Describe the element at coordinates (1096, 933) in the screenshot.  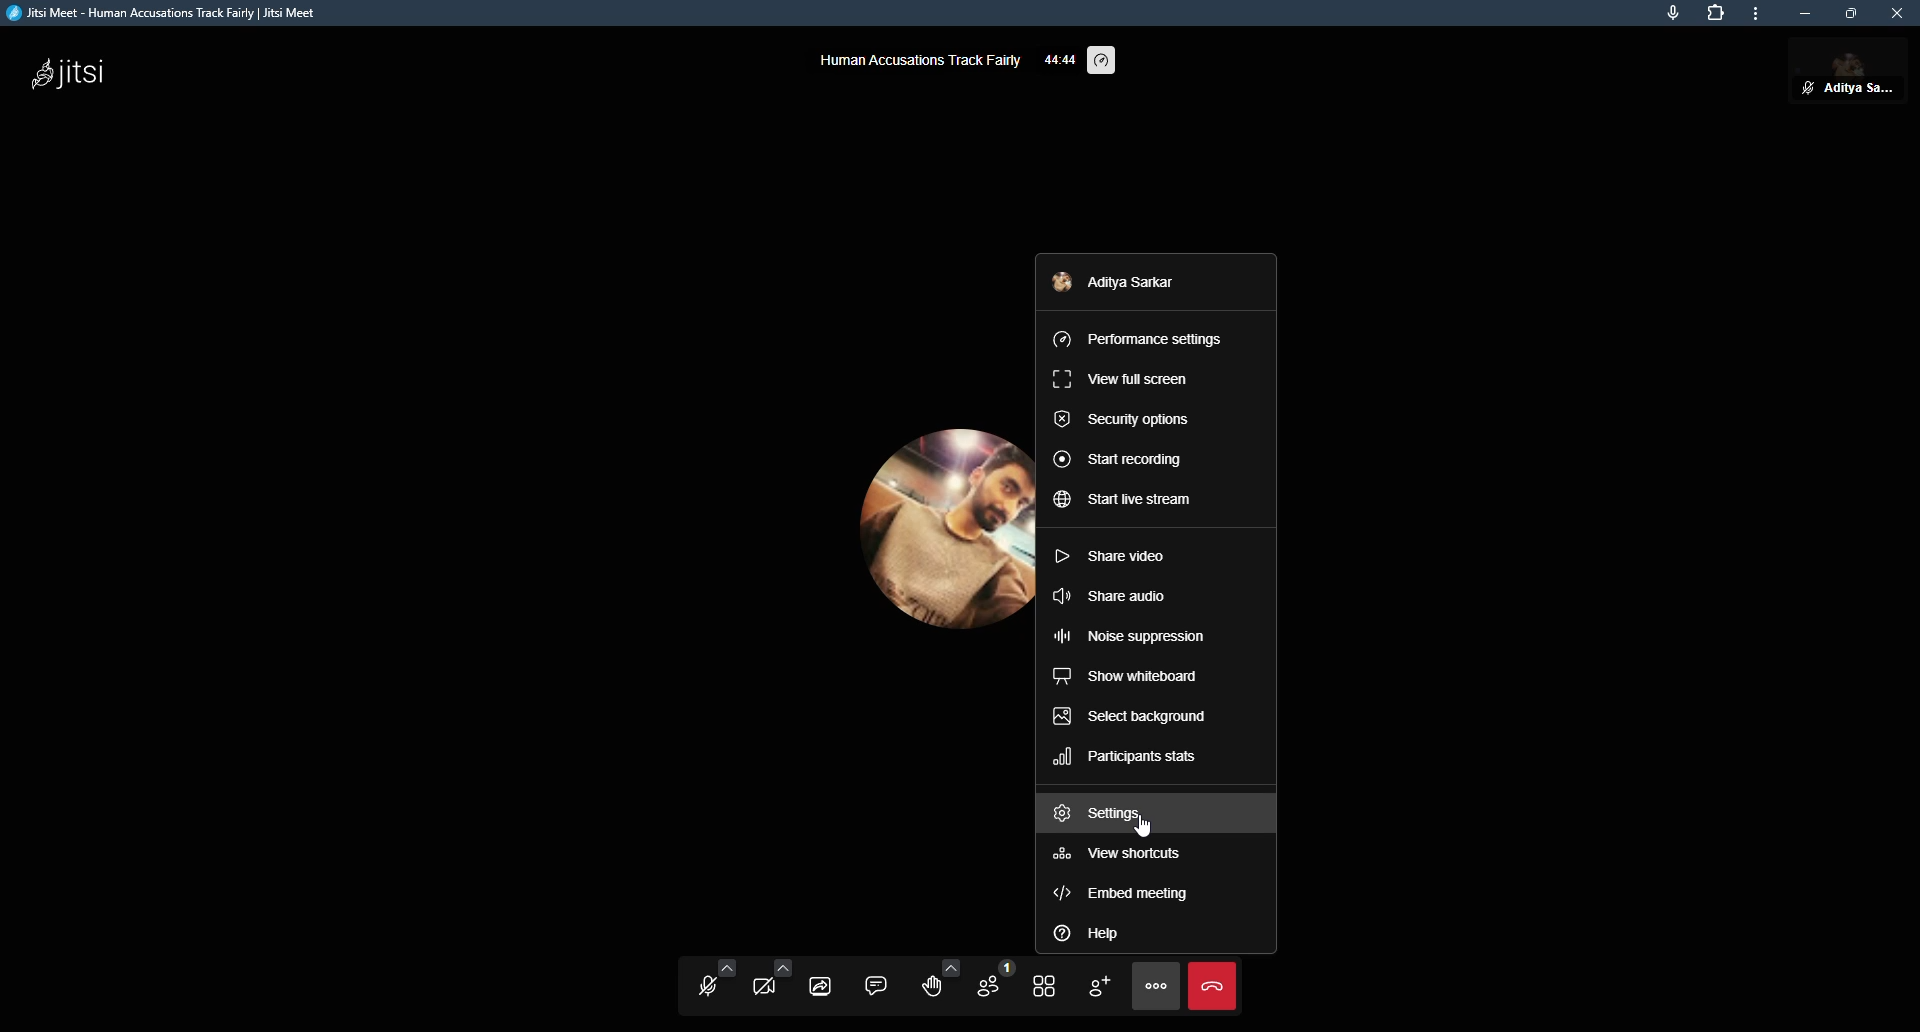
I see `help` at that location.